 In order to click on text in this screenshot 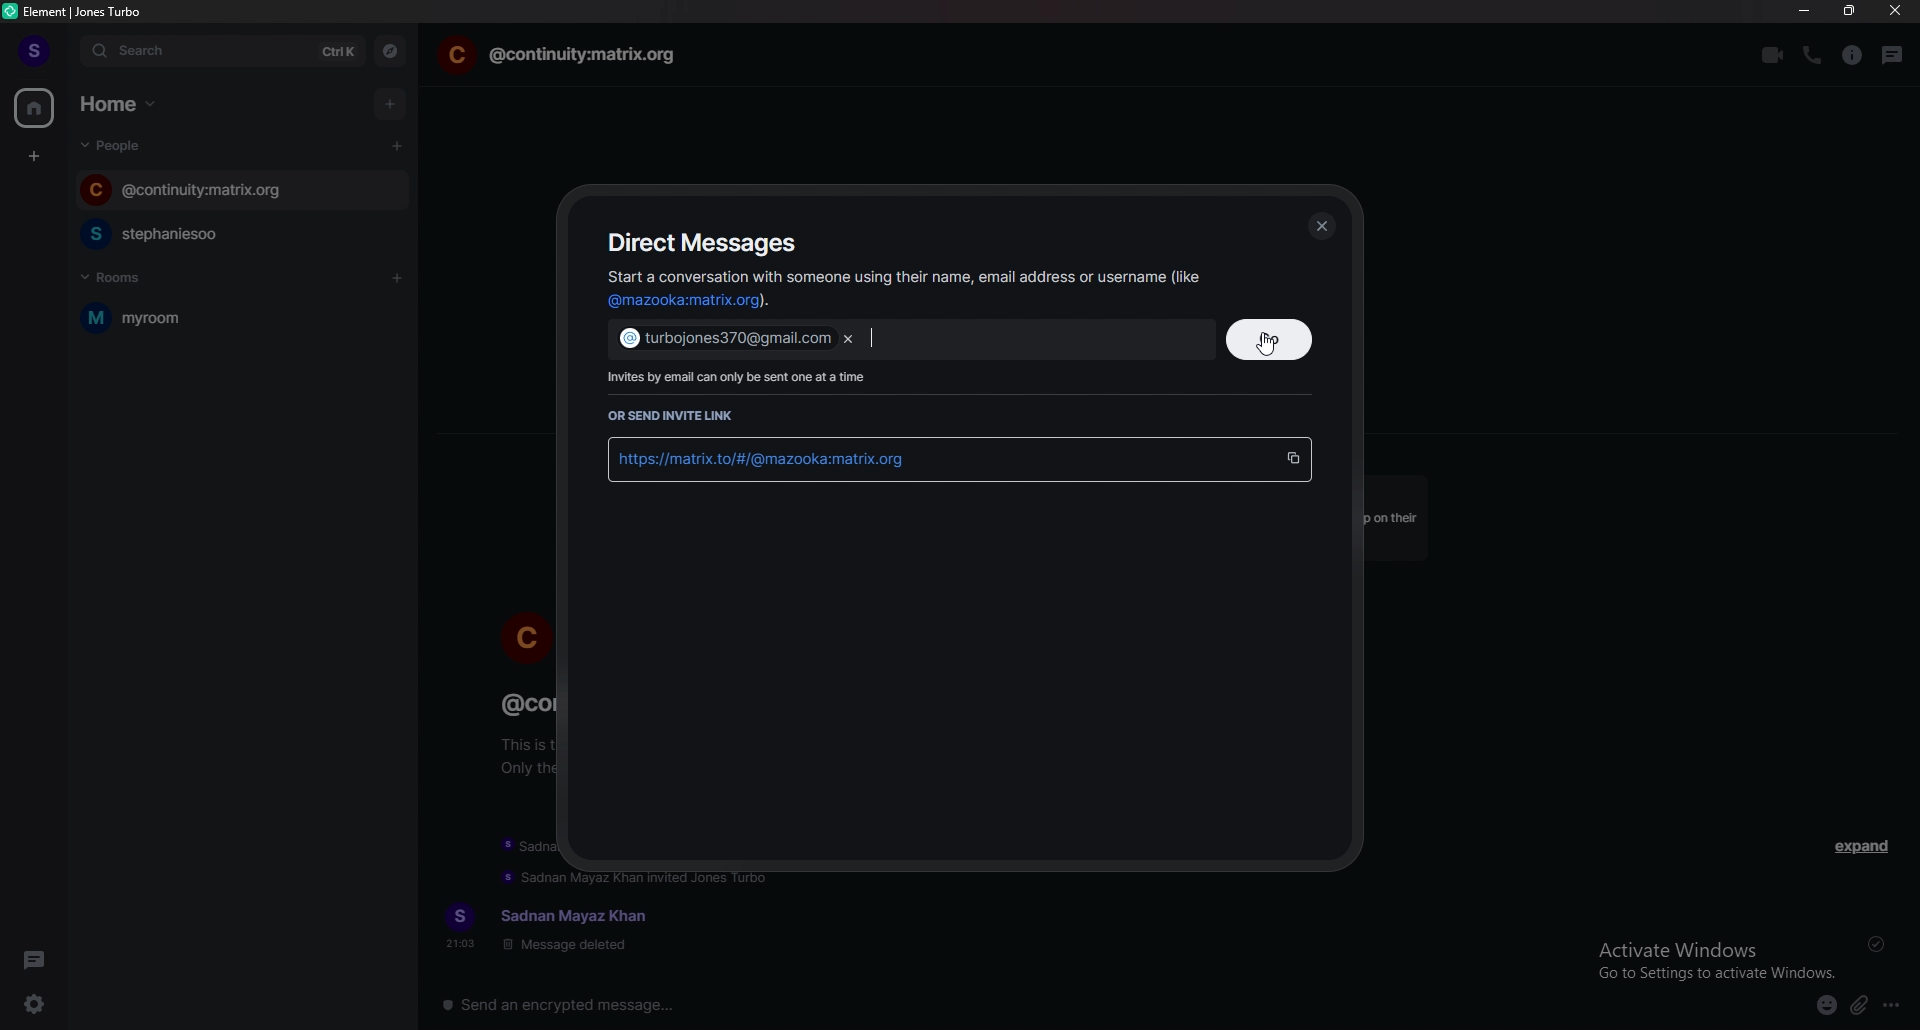, I will do `click(552, 929)`.